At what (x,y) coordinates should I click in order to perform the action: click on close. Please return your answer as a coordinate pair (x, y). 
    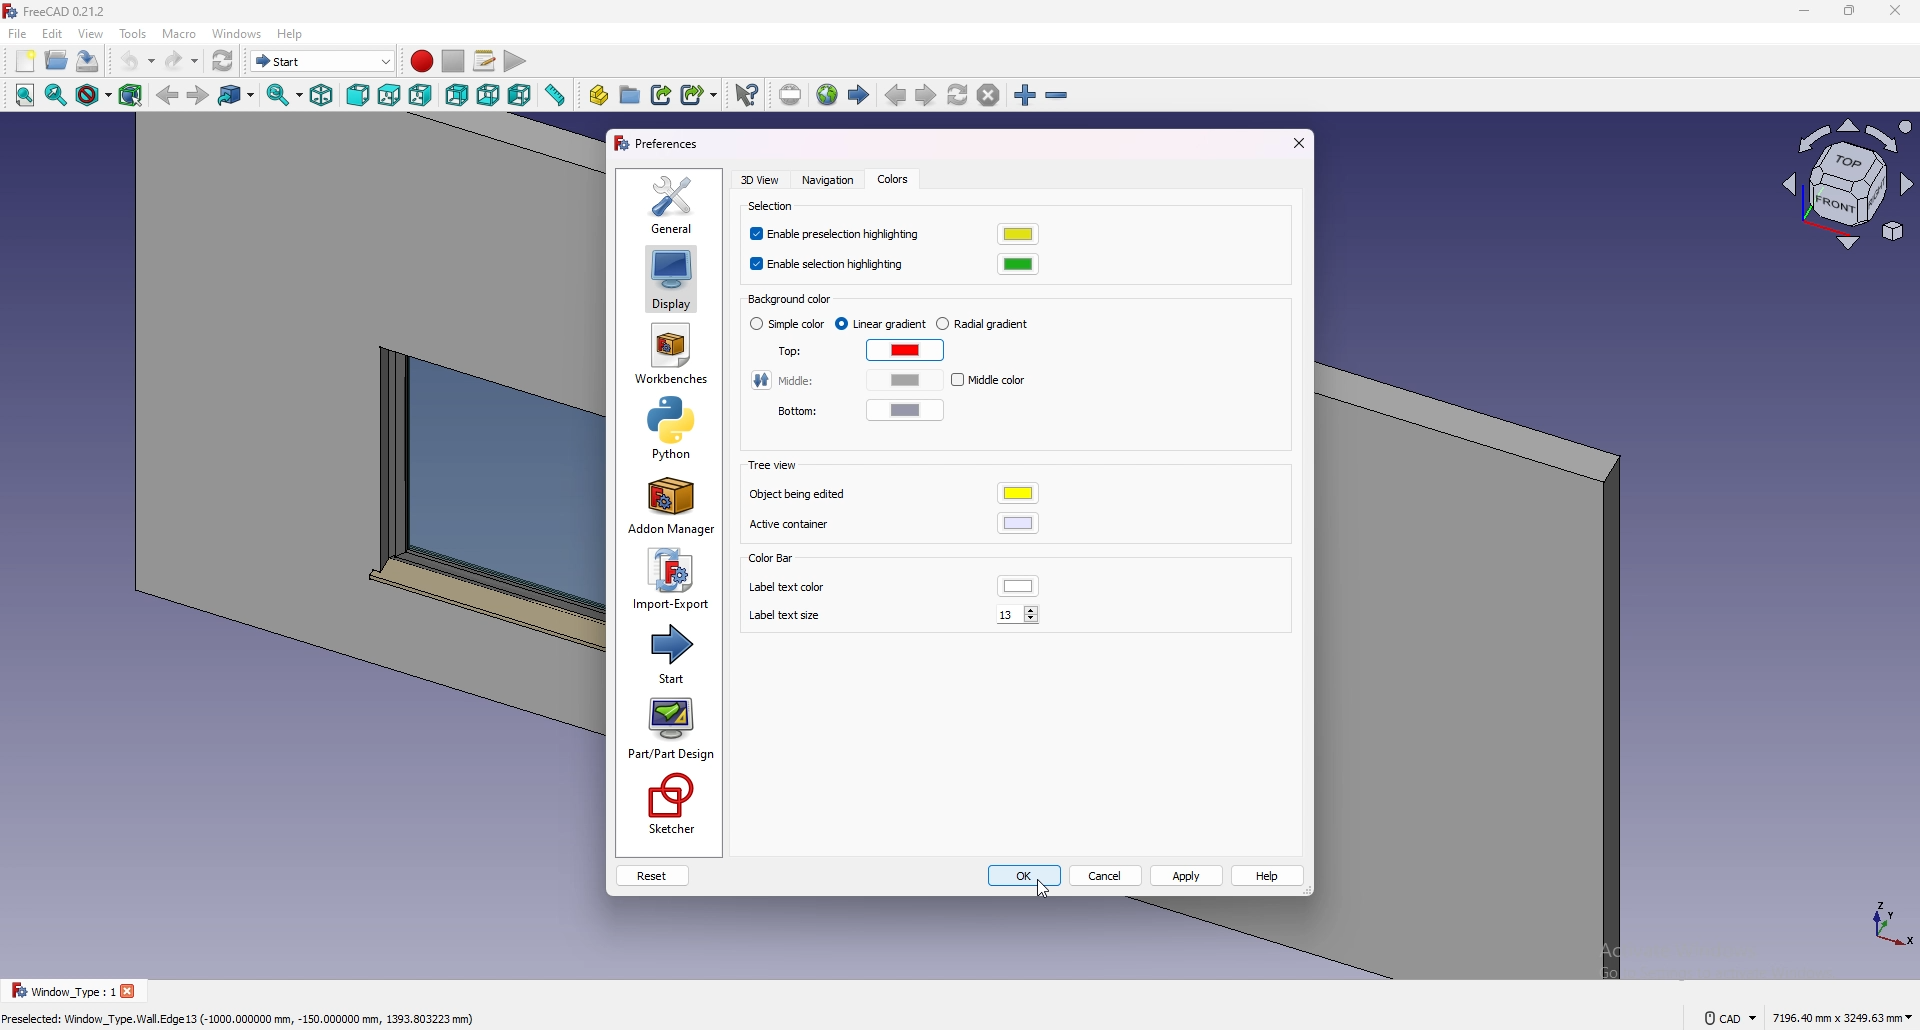
    Looking at the image, I should click on (1895, 11).